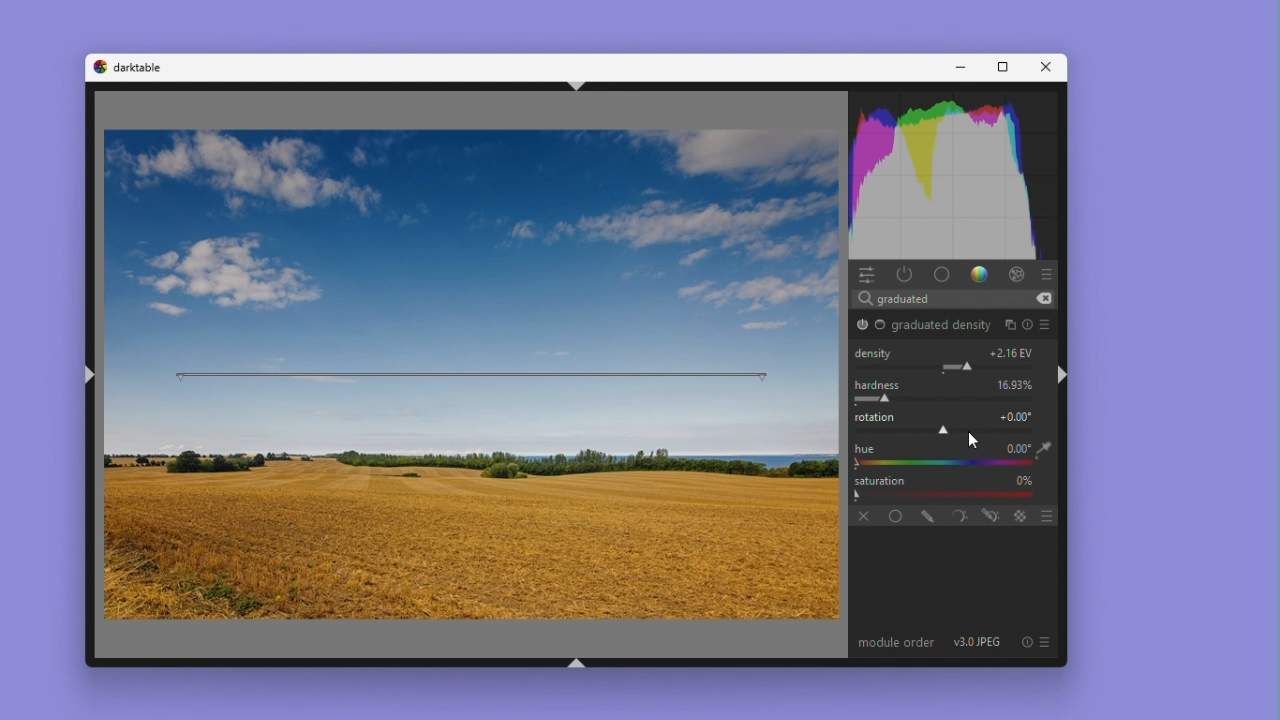  I want to click on reset, so click(1029, 324).